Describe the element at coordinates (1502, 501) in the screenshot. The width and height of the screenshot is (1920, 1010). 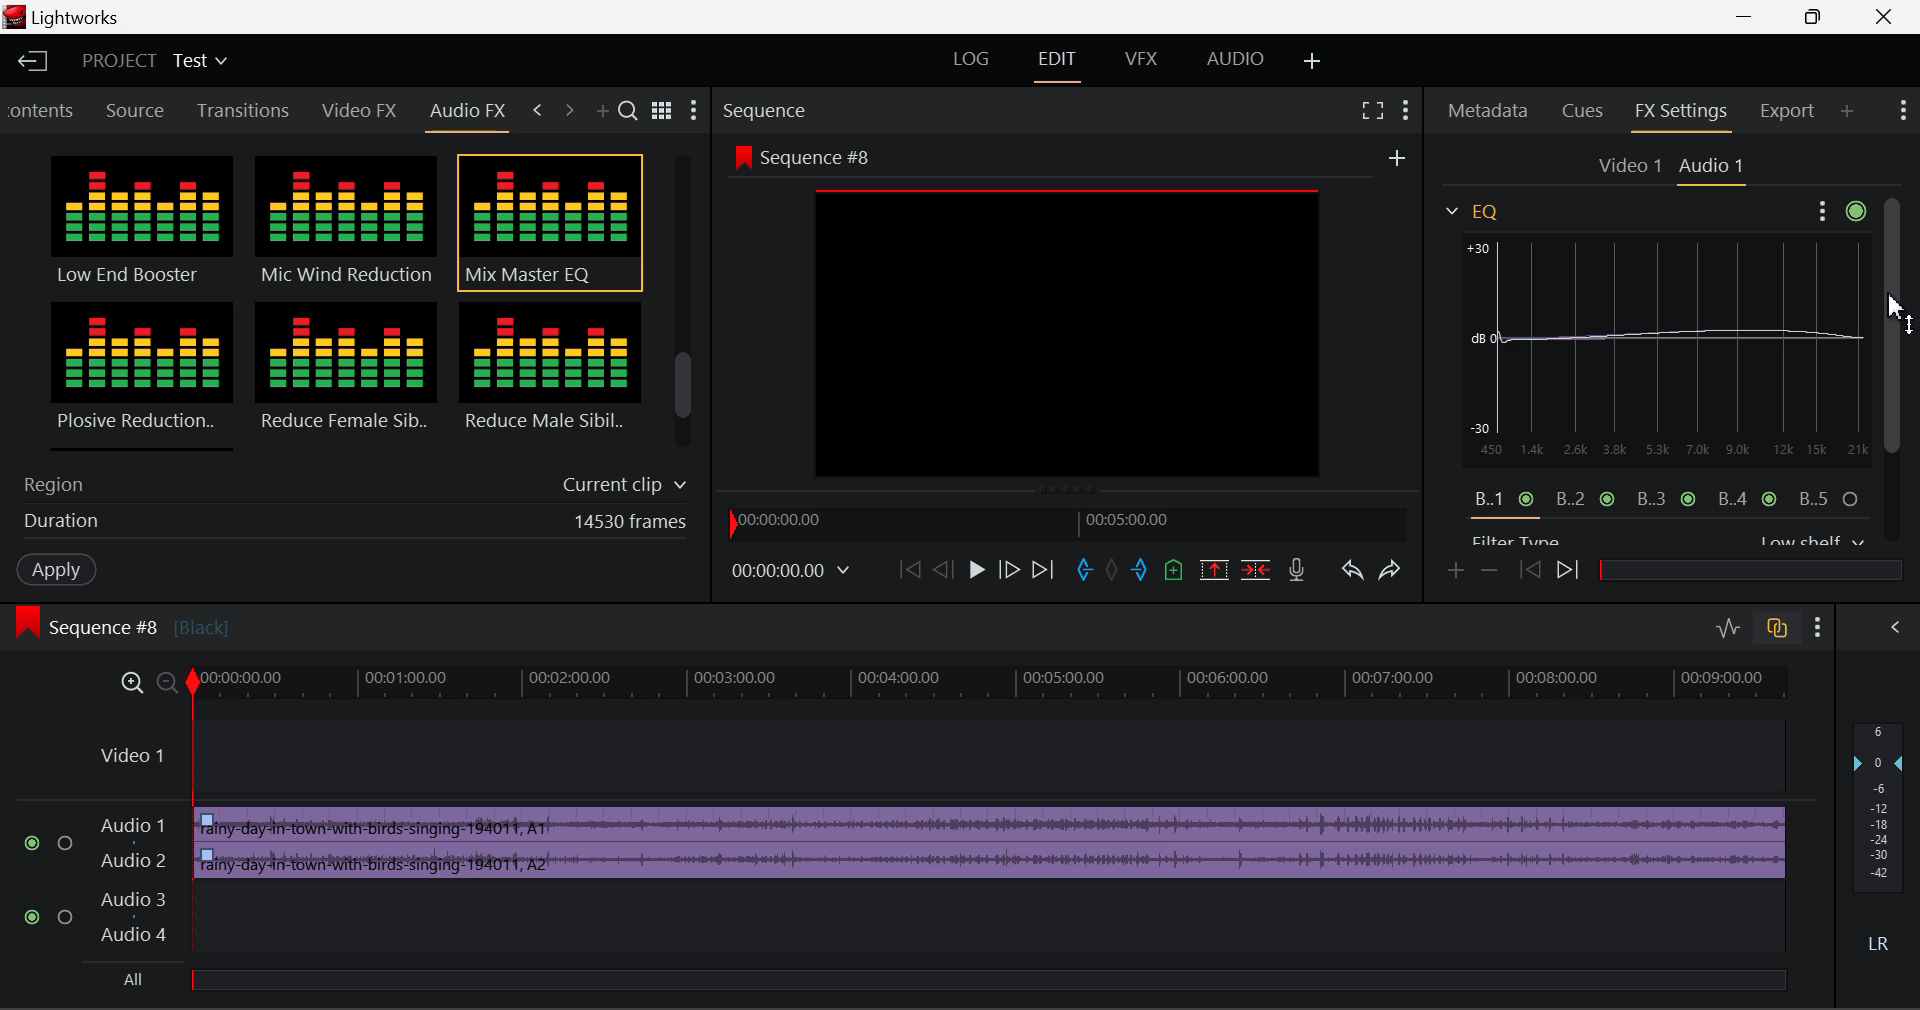
I see `Band 1` at that location.